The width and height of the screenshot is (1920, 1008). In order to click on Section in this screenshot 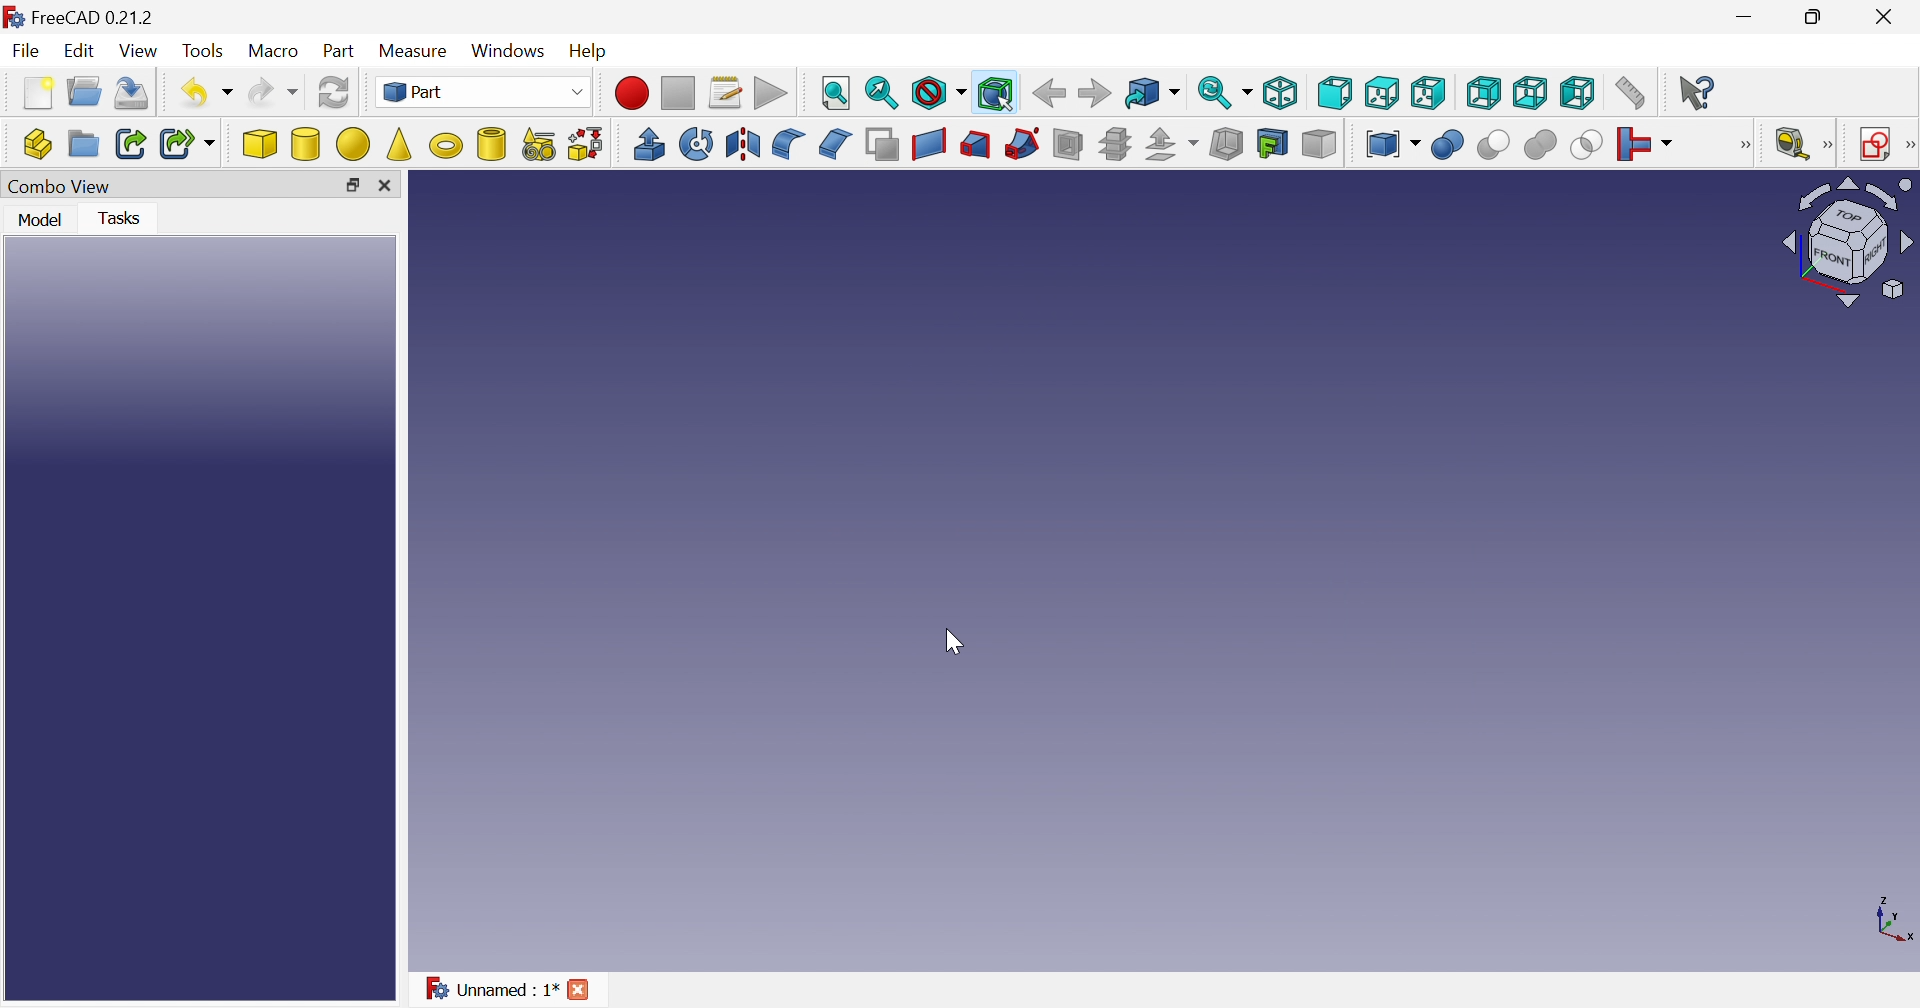, I will do `click(1068, 143)`.